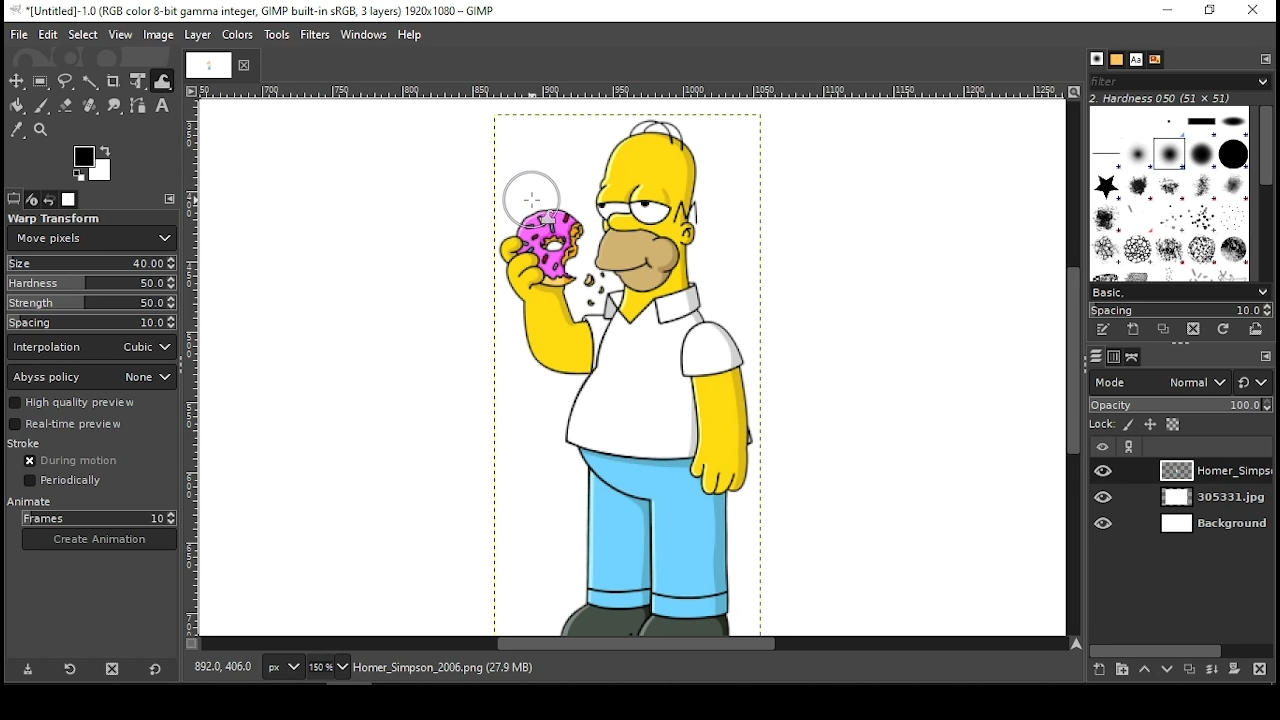  I want to click on unified transform tool, so click(140, 82).